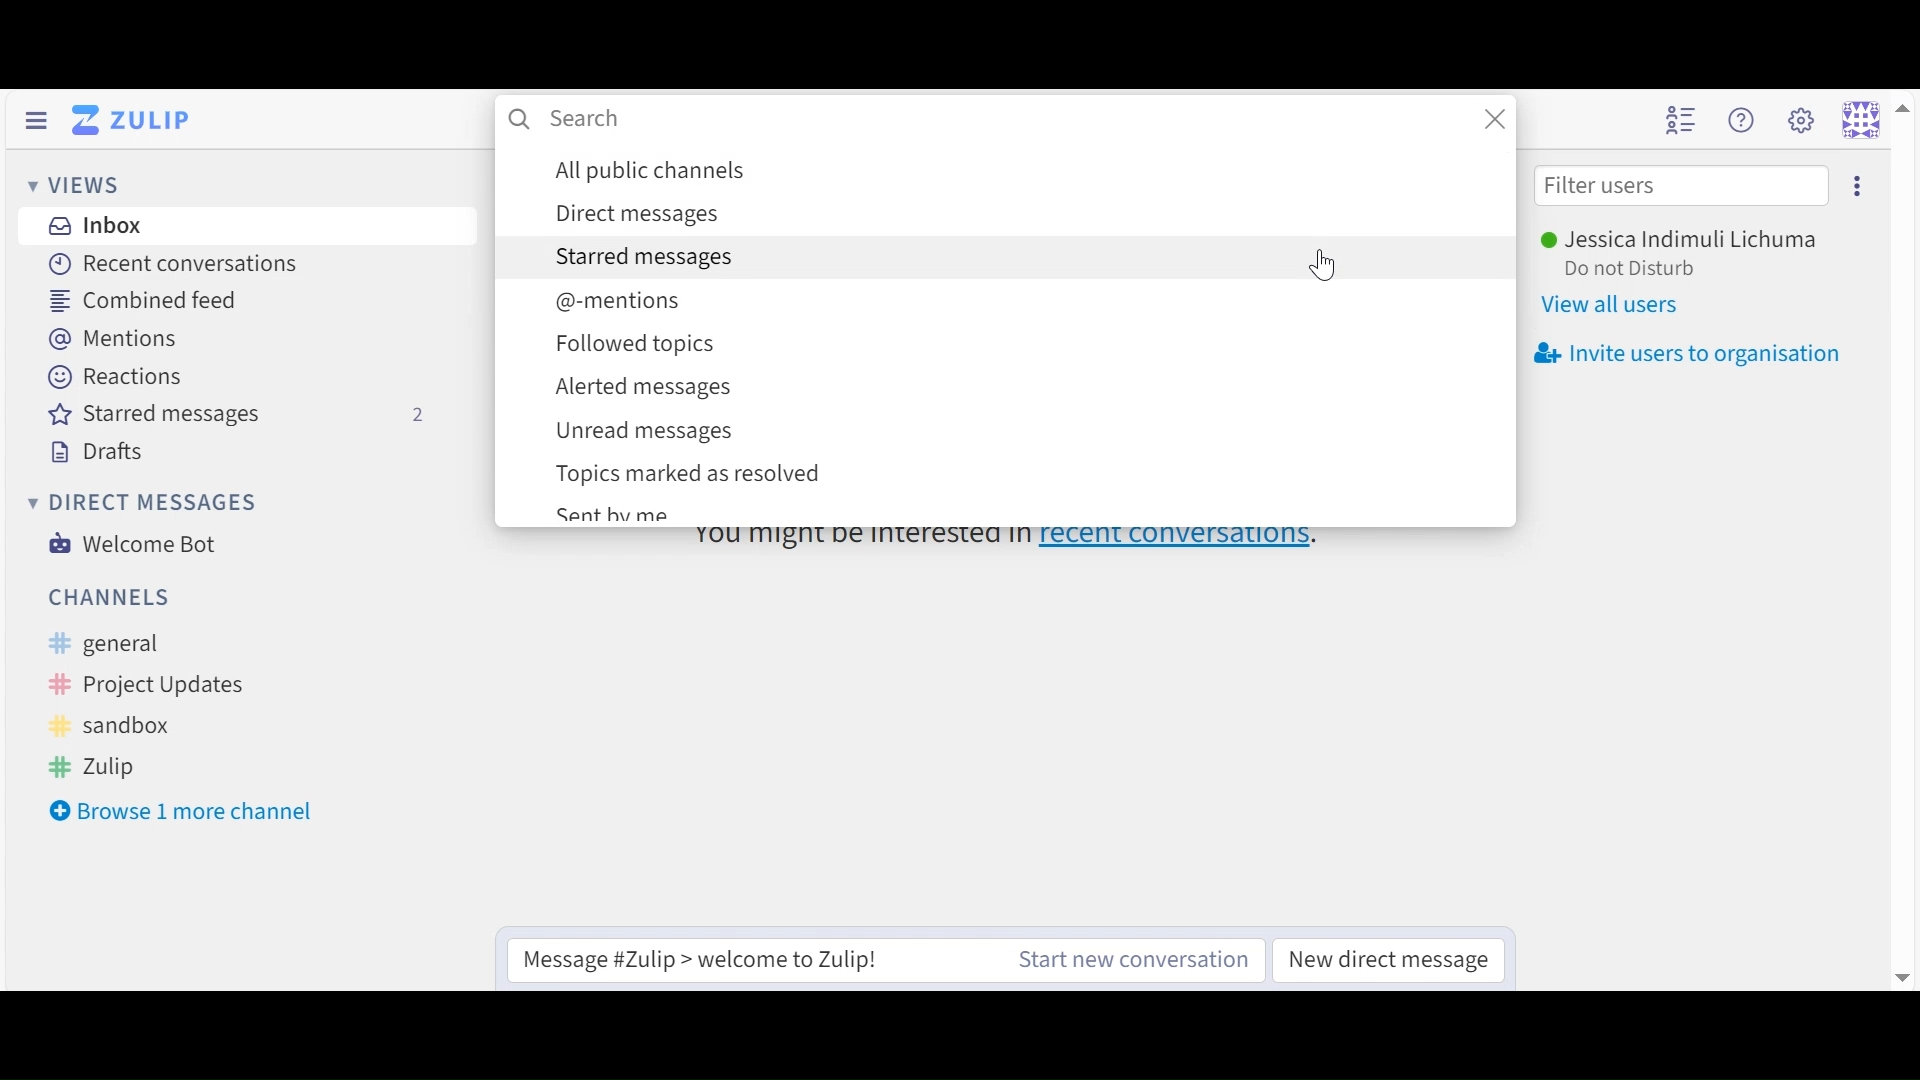  I want to click on recent conversations, so click(1012, 534).